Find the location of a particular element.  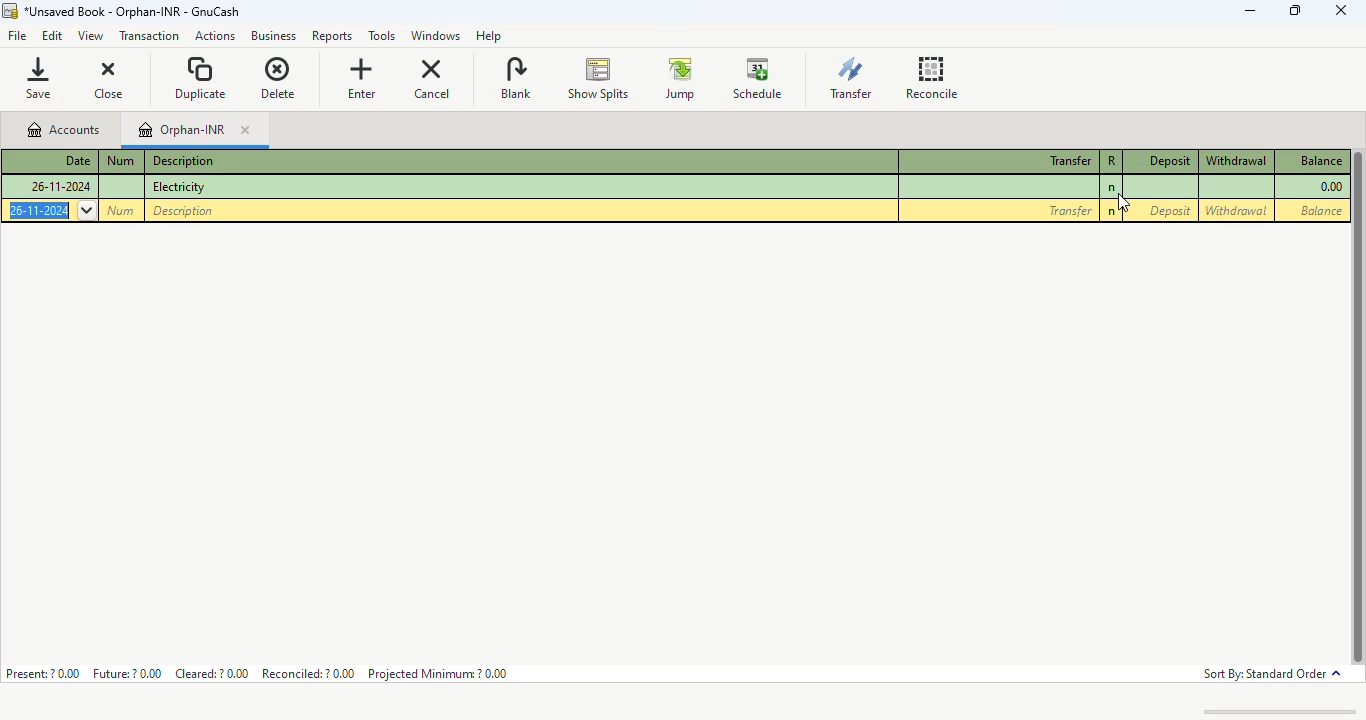

close is located at coordinates (1340, 10).